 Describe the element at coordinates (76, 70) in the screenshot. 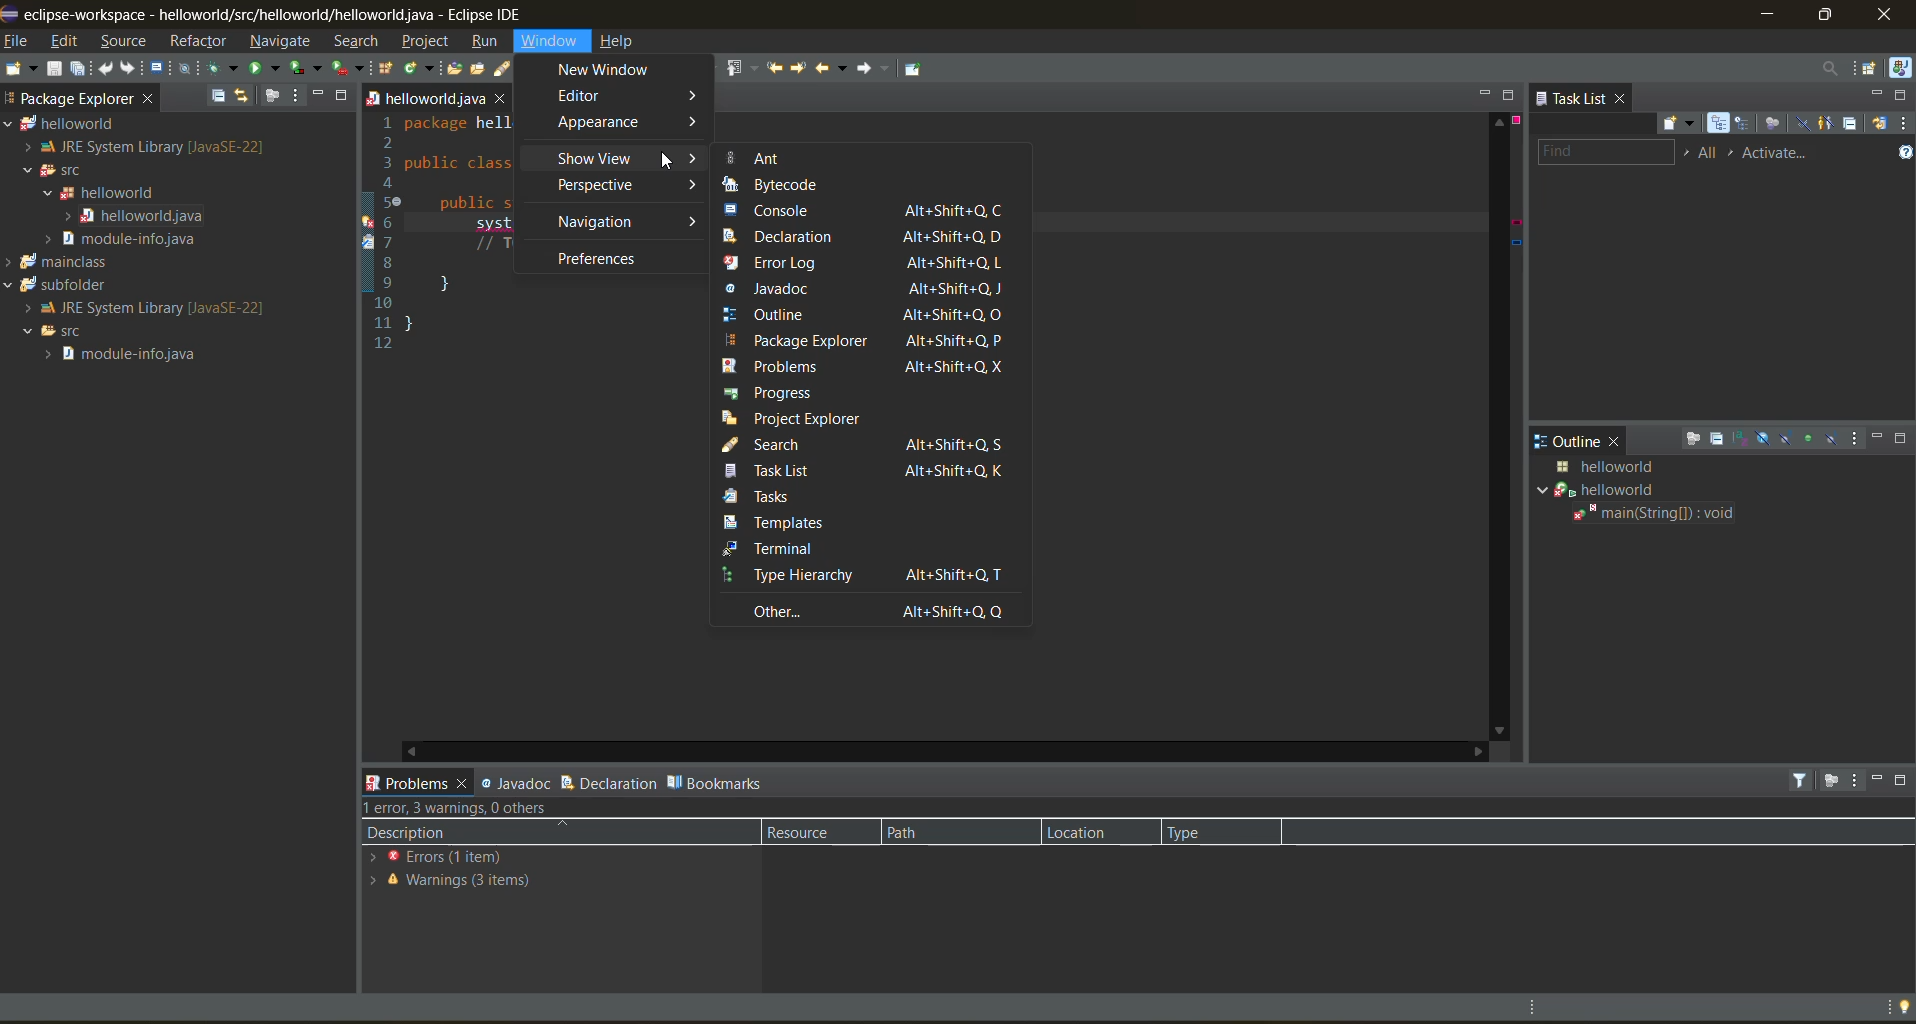

I see `save all` at that location.